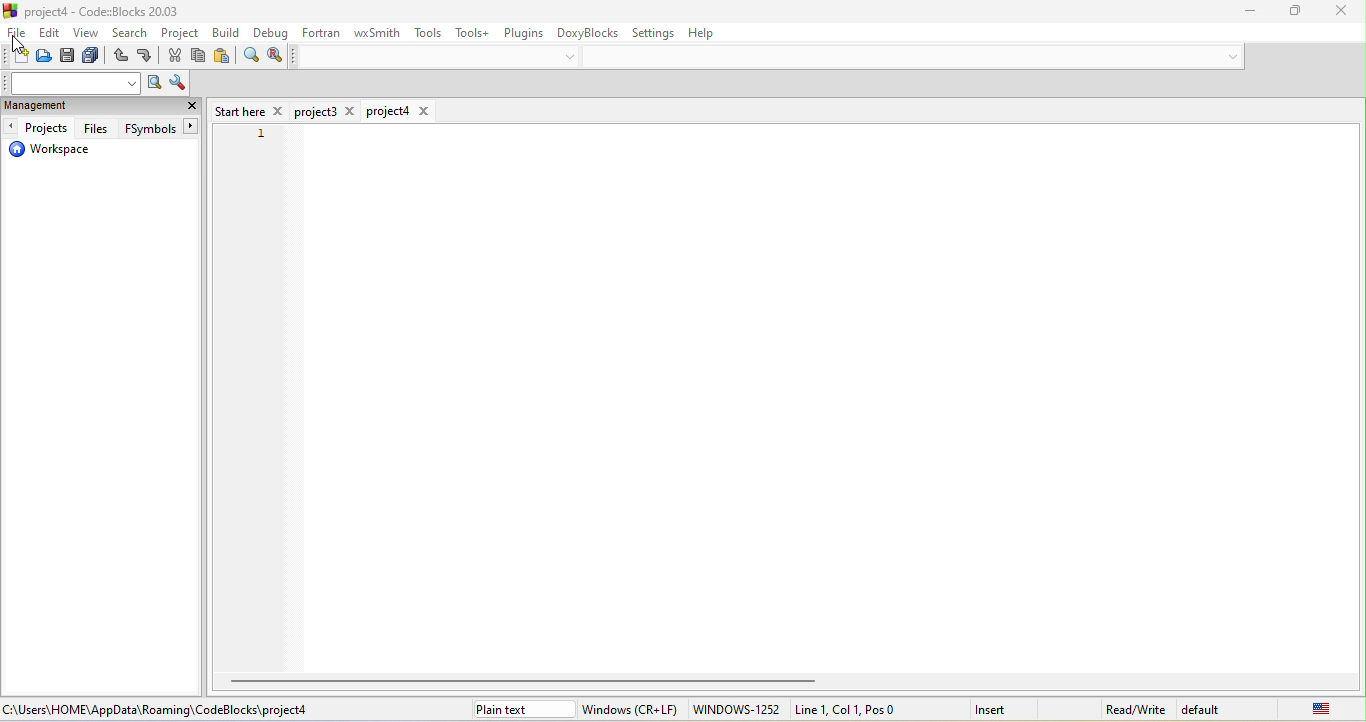 Image resolution: width=1366 pixels, height=722 pixels. I want to click on close, so click(1333, 10).